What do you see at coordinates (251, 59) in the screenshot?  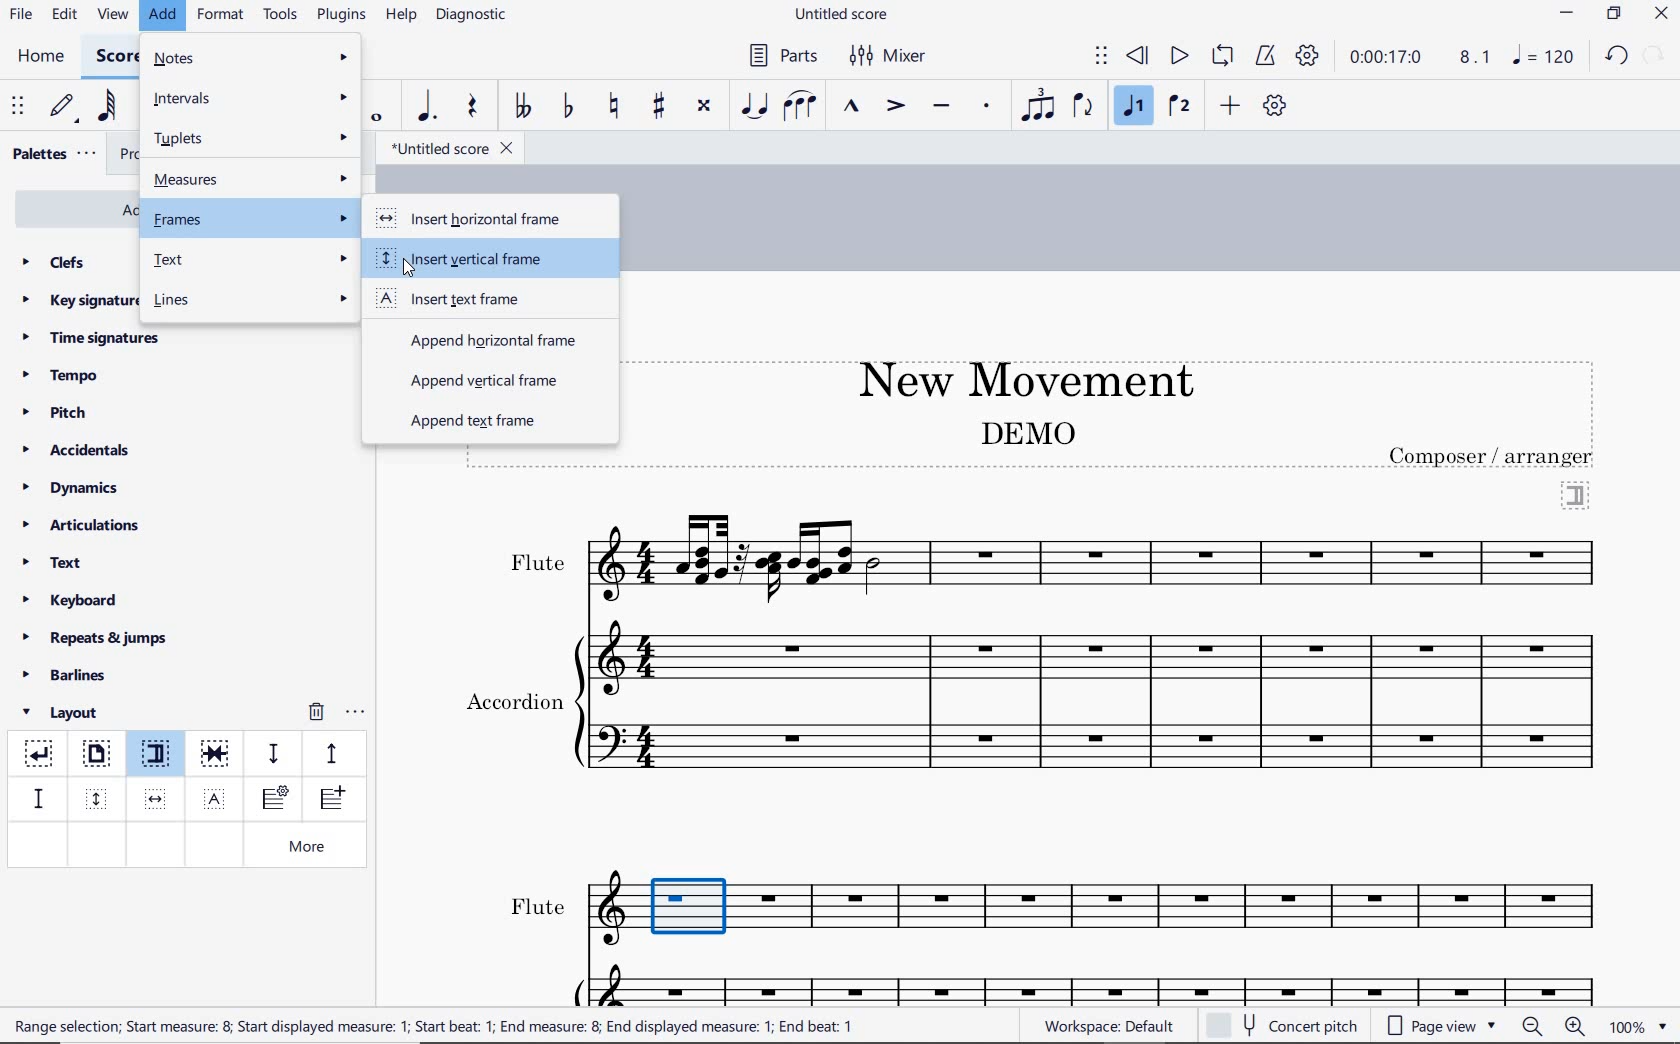 I see `notes` at bounding box center [251, 59].